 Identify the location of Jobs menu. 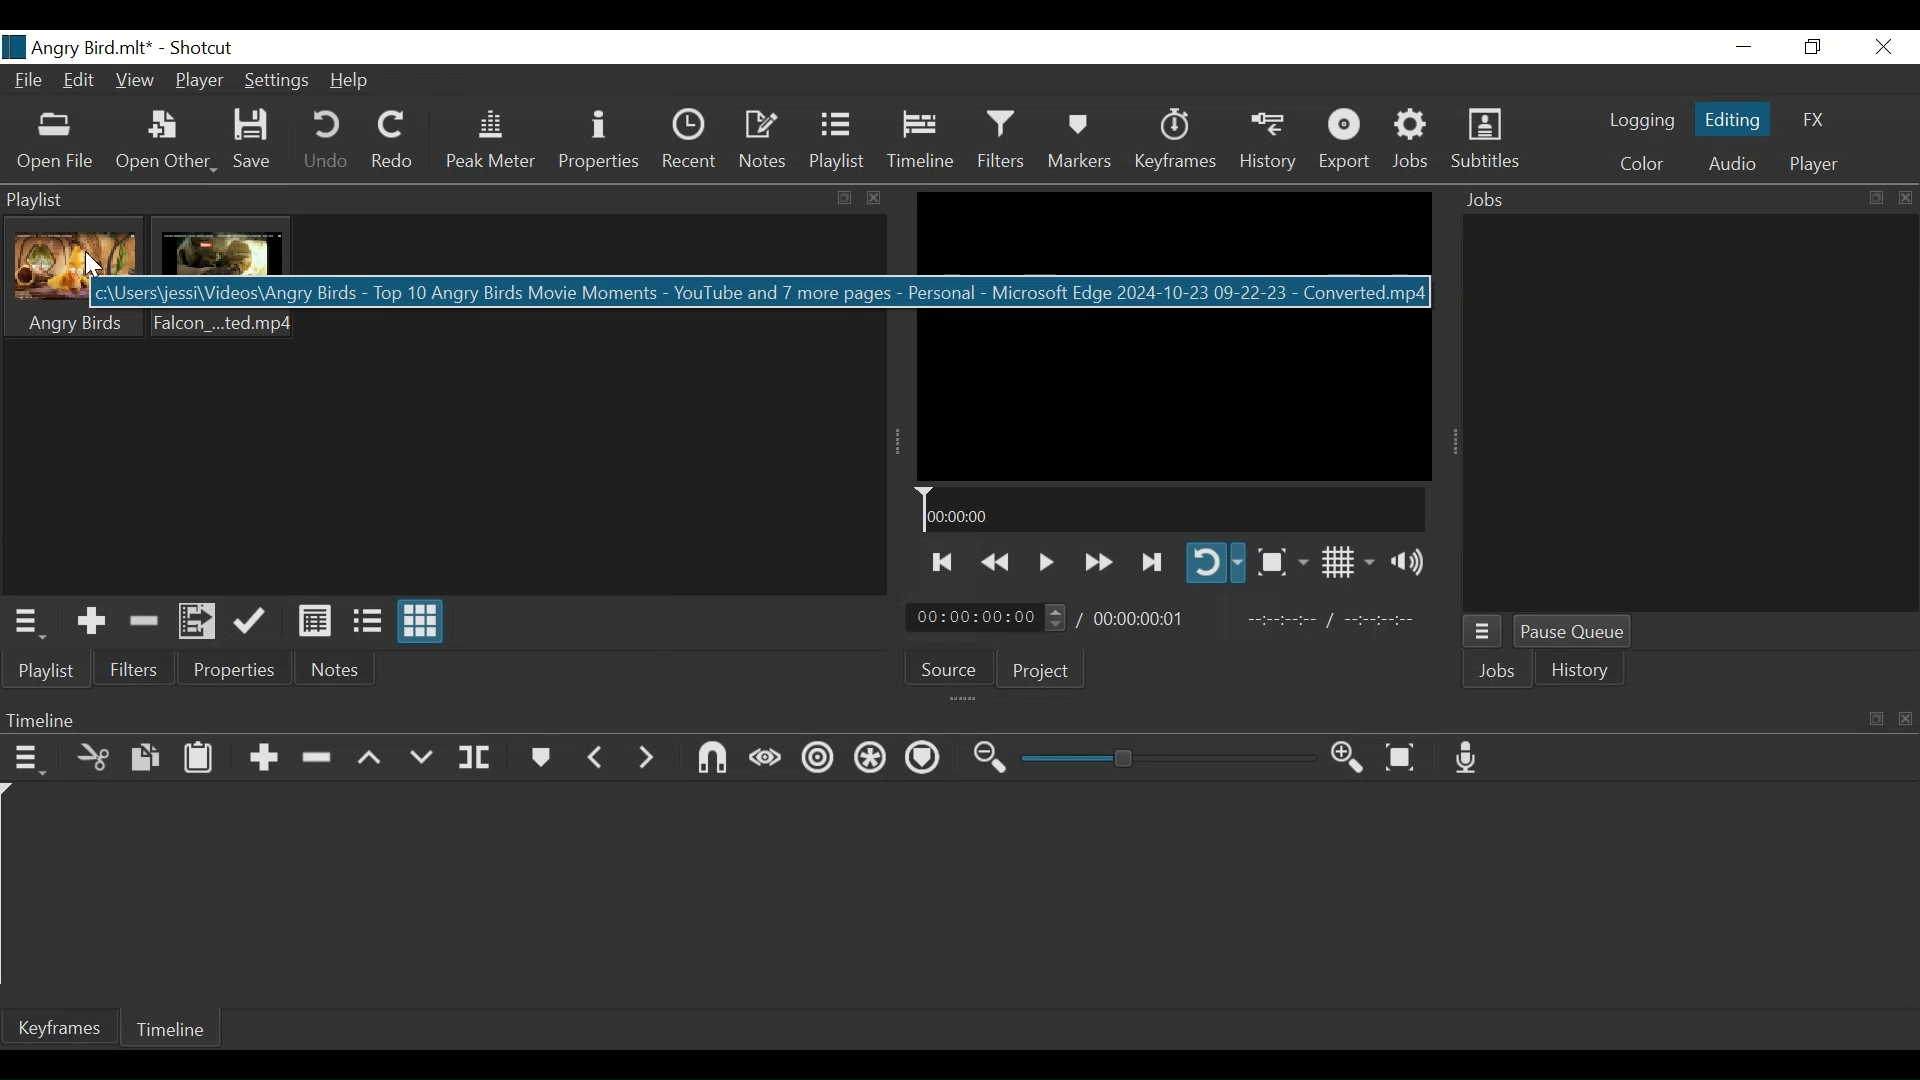
(1485, 630).